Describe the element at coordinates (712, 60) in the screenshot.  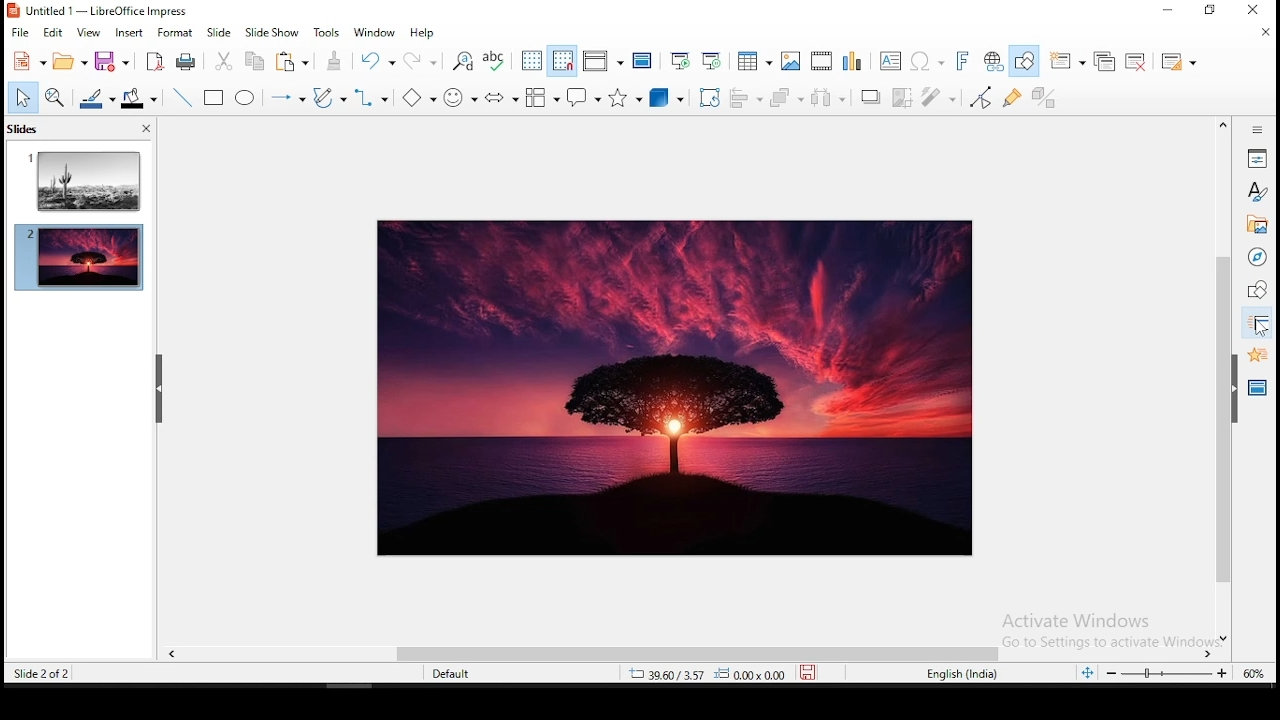
I see `start from current slide` at that location.